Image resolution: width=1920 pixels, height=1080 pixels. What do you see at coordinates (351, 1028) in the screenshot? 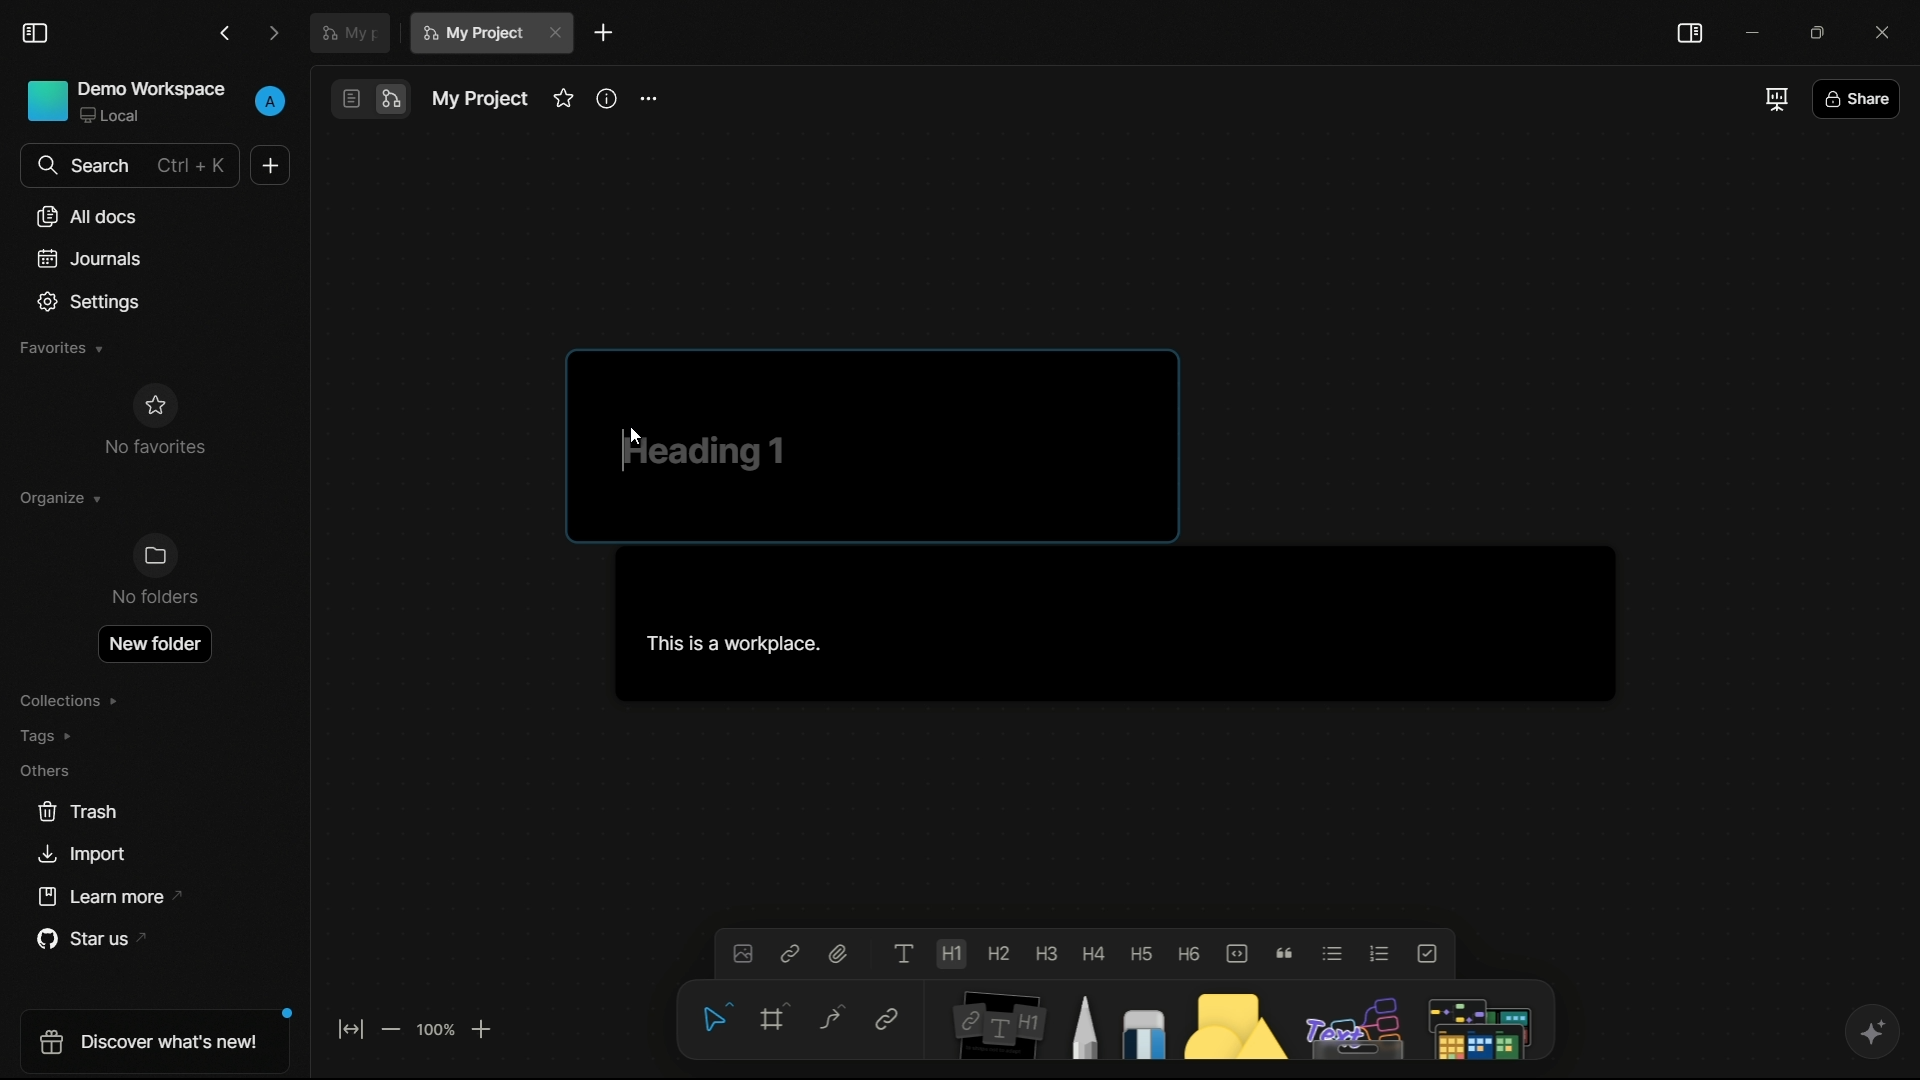
I see `fit to screen` at bounding box center [351, 1028].